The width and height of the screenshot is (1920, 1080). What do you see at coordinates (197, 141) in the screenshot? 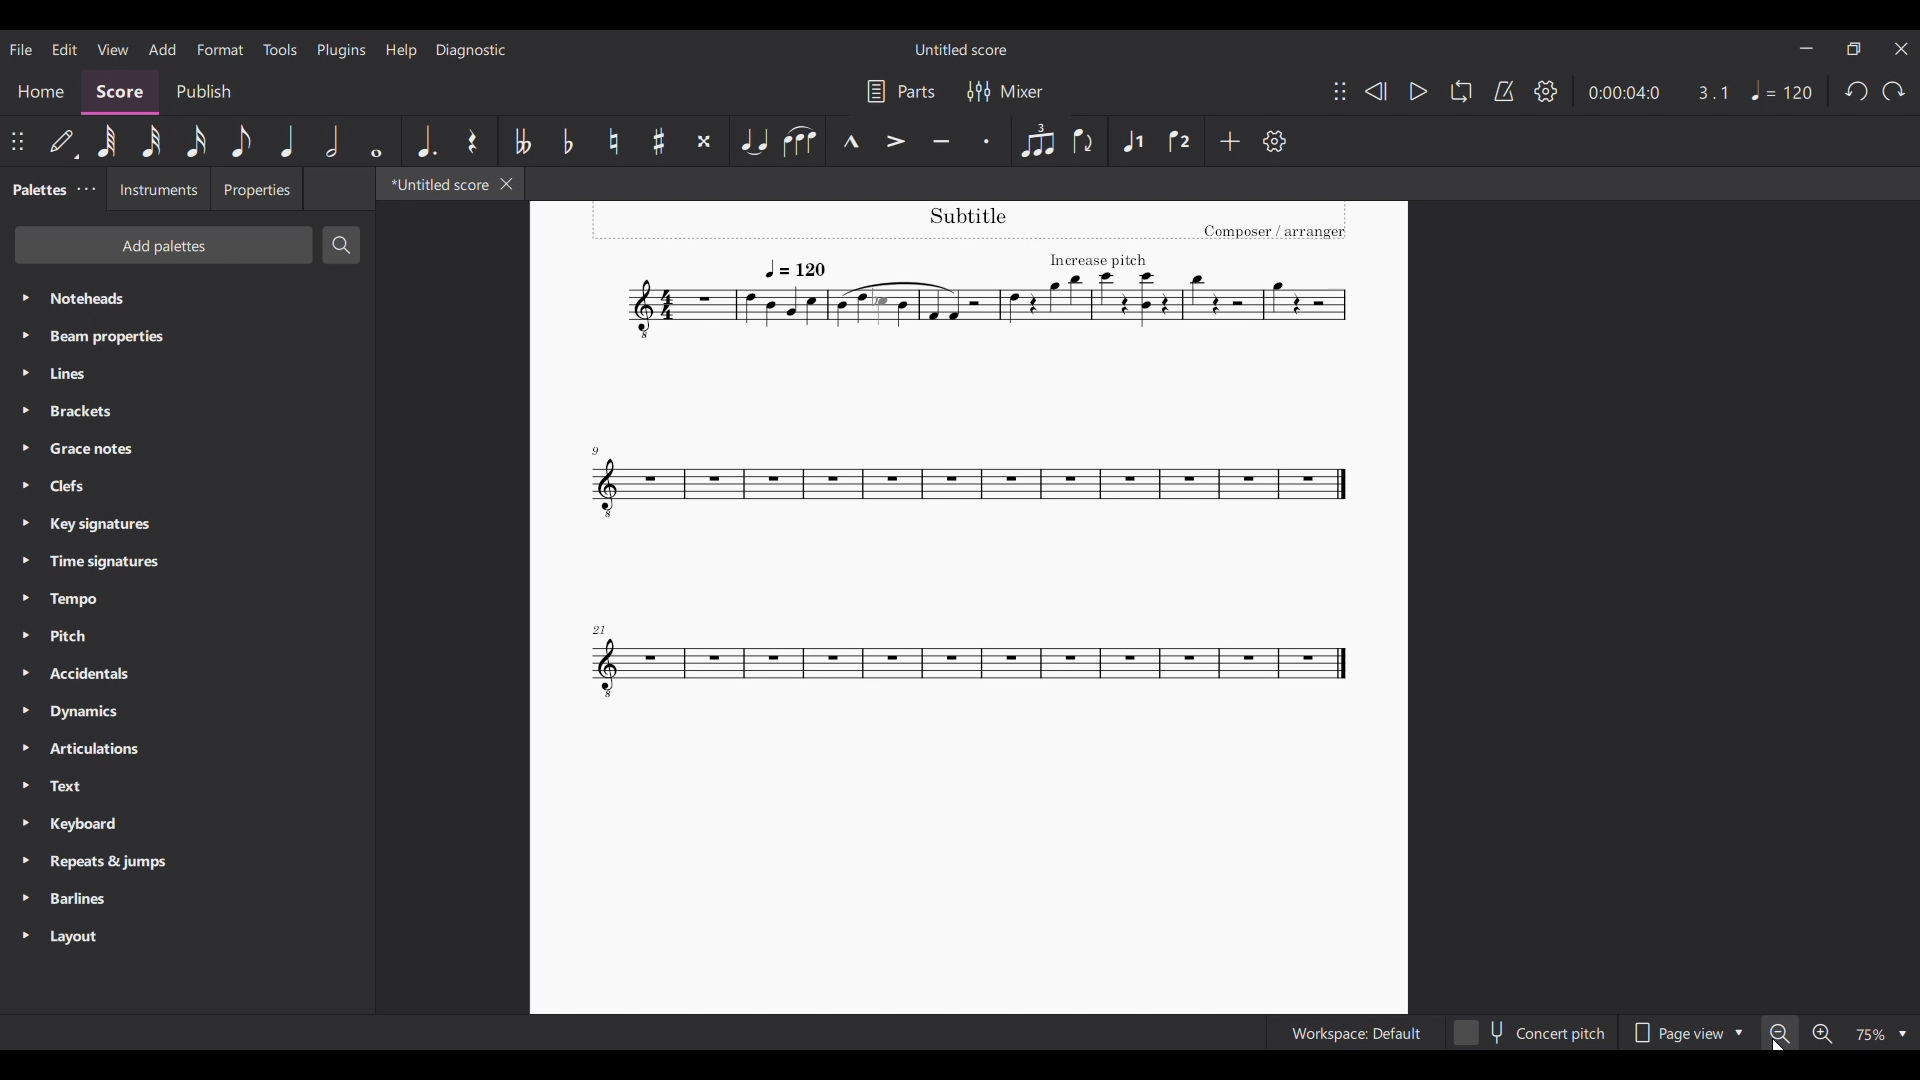
I see `16th note` at bounding box center [197, 141].